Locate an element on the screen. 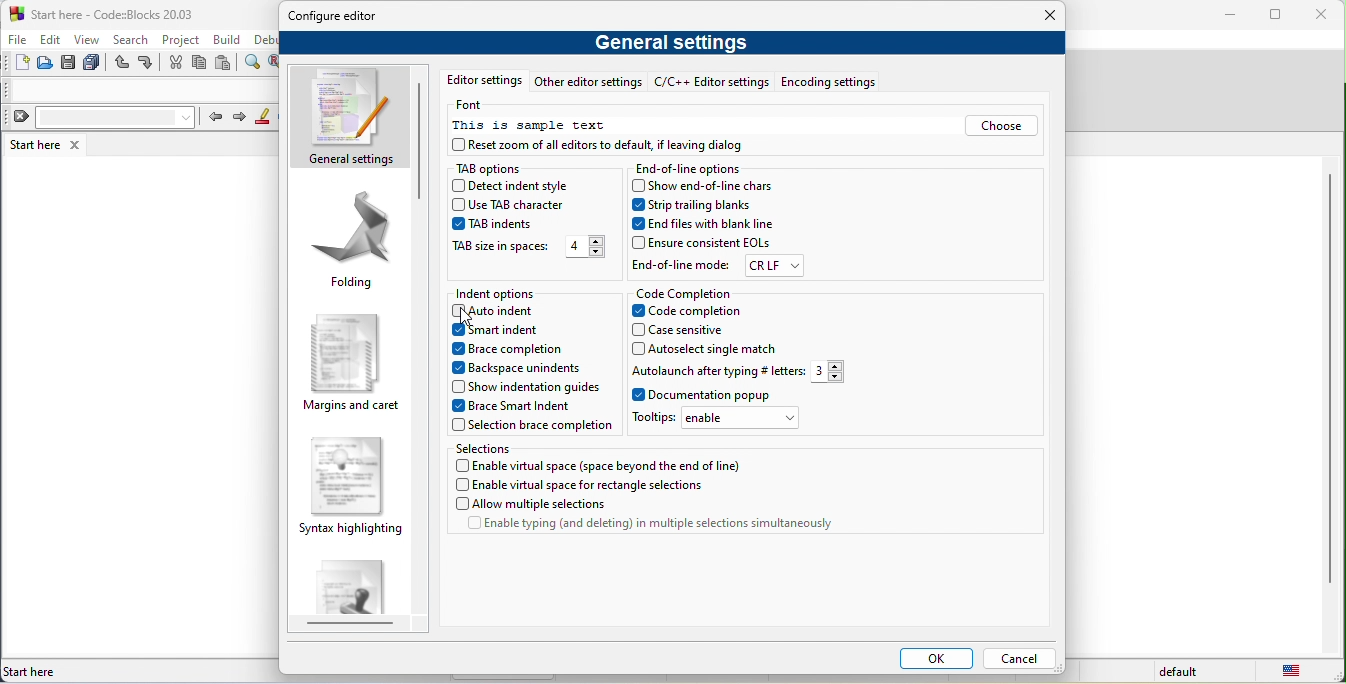 The width and height of the screenshot is (1346, 684). brace completion is located at coordinates (518, 348).